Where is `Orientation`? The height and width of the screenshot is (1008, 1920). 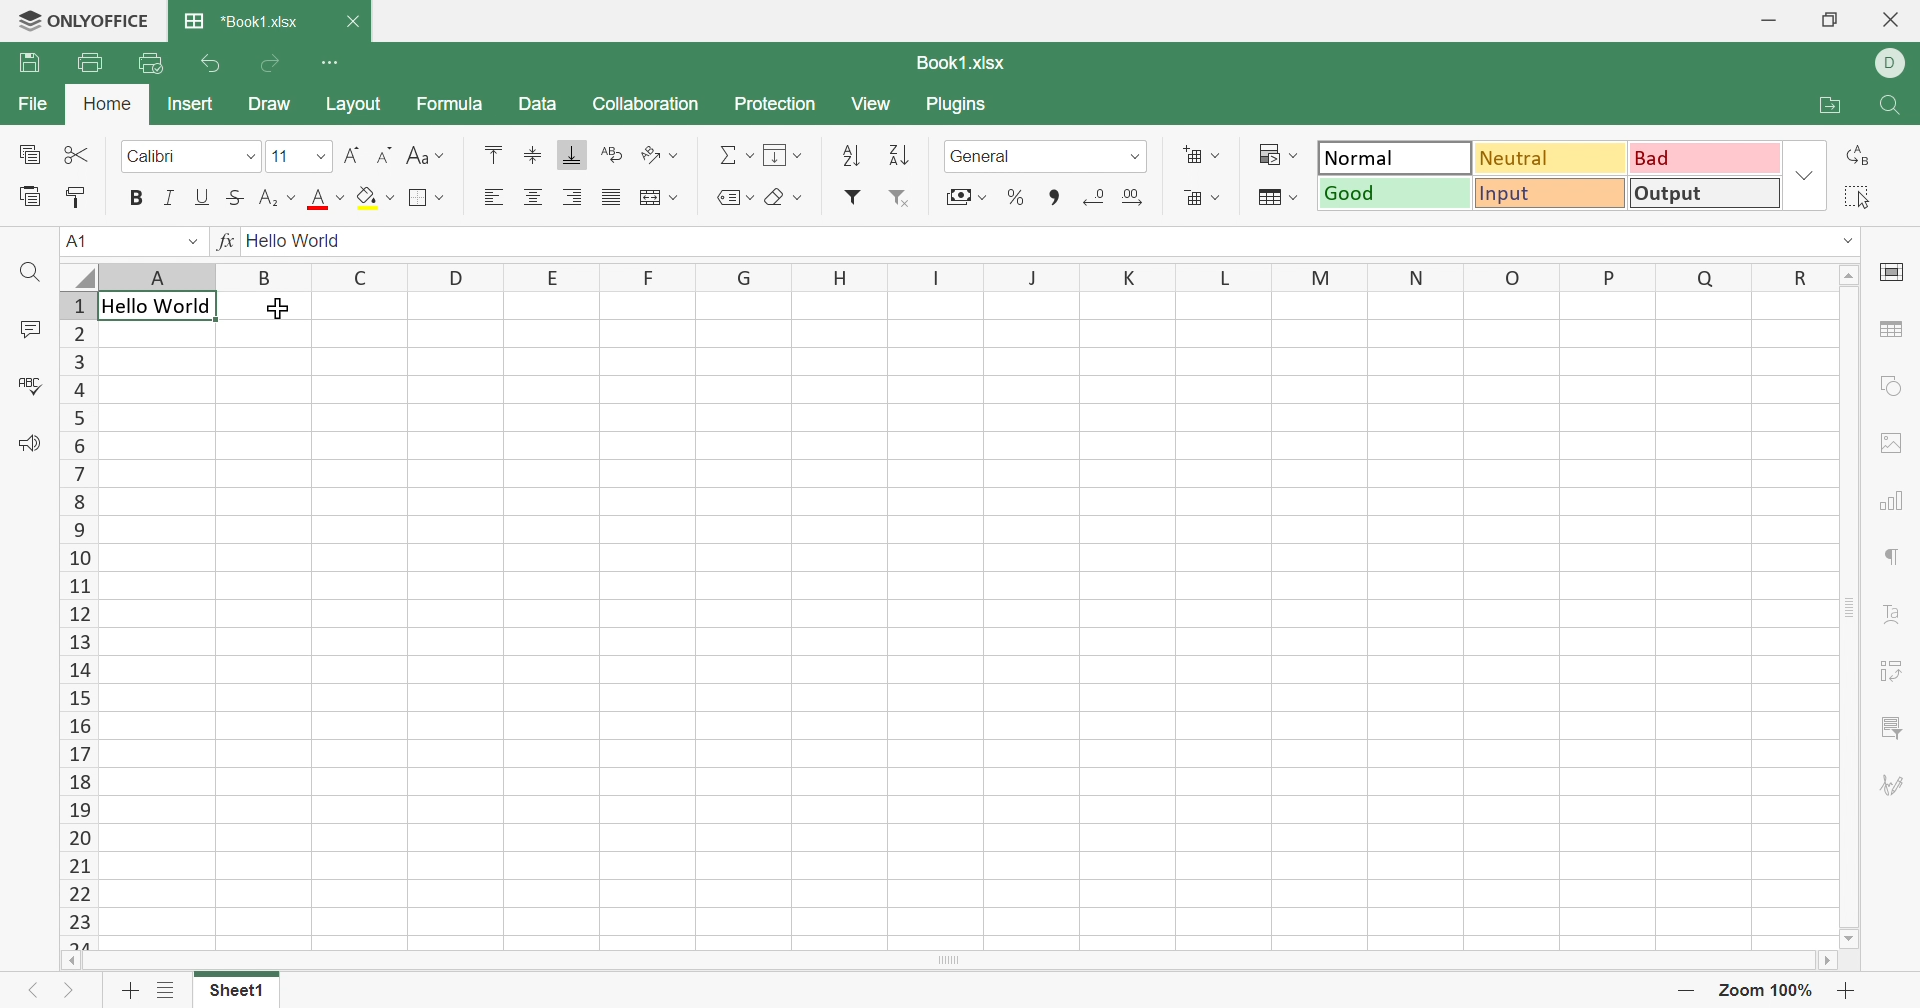 Orientation is located at coordinates (658, 157).